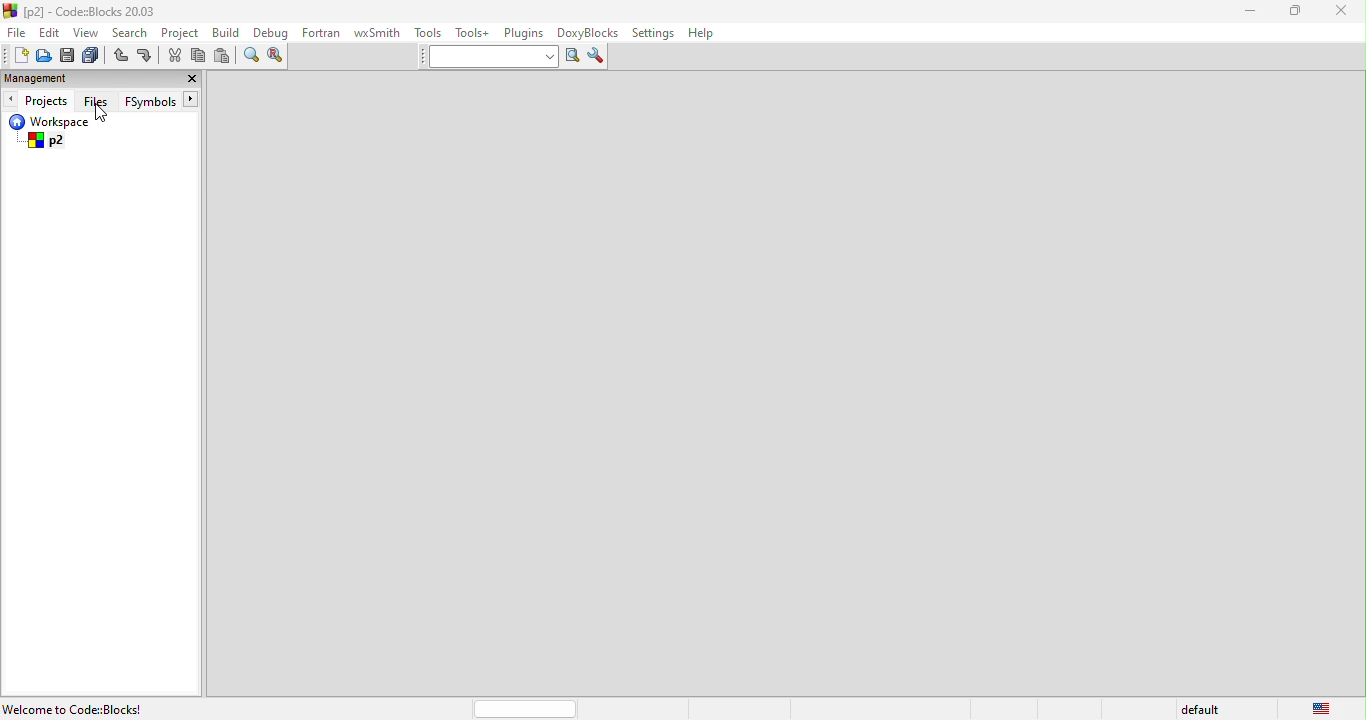 The image size is (1366, 720). What do you see at coordinates (88, 33) in the screenshot?
I see `view` at bounding box center [88, 33].